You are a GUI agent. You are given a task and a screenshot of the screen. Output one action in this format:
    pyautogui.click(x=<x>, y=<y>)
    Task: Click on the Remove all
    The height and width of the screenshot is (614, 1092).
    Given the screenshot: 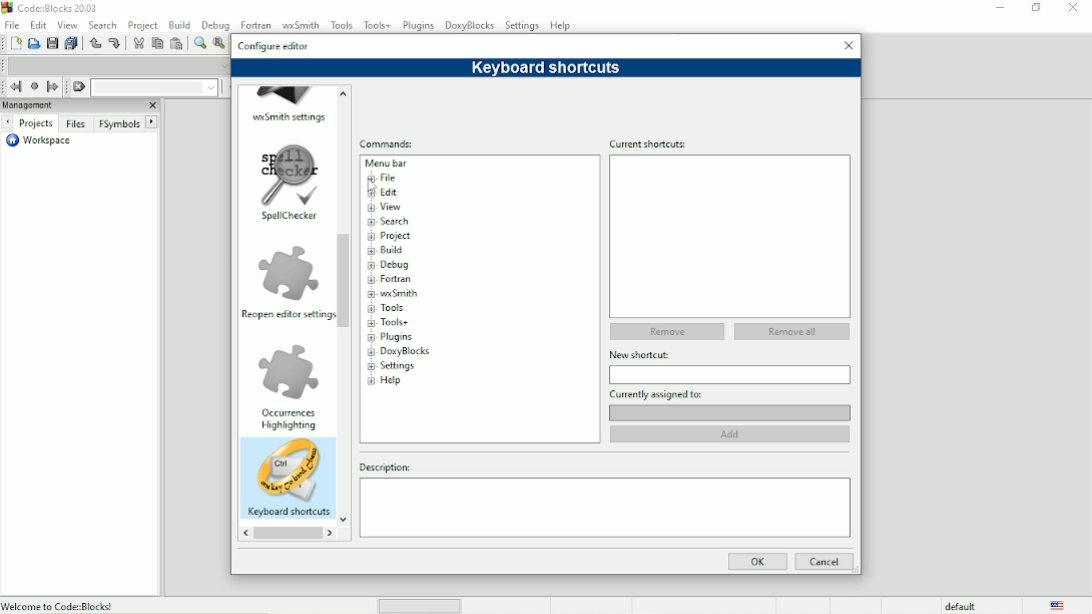 What is the action you would take?
    pyautogui.click(x=792, y=331)
    